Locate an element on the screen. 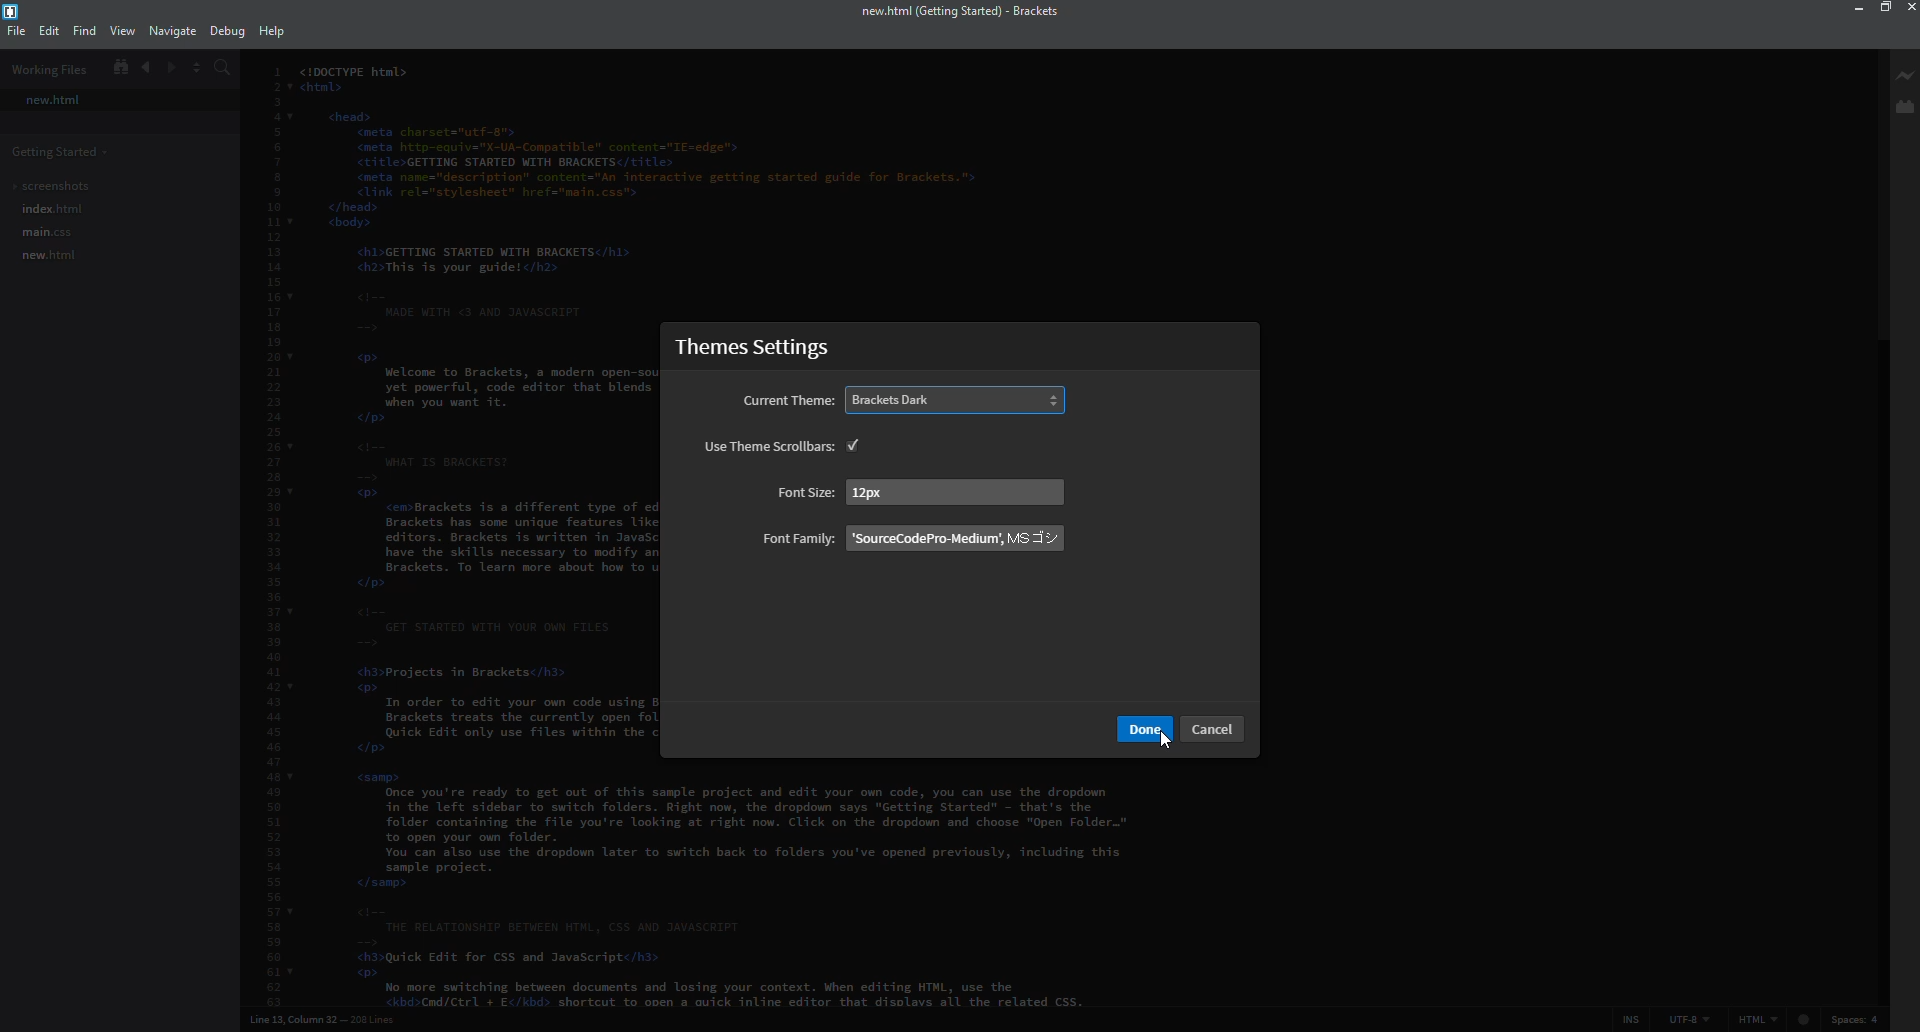   is located at coordinates (1216, 731).